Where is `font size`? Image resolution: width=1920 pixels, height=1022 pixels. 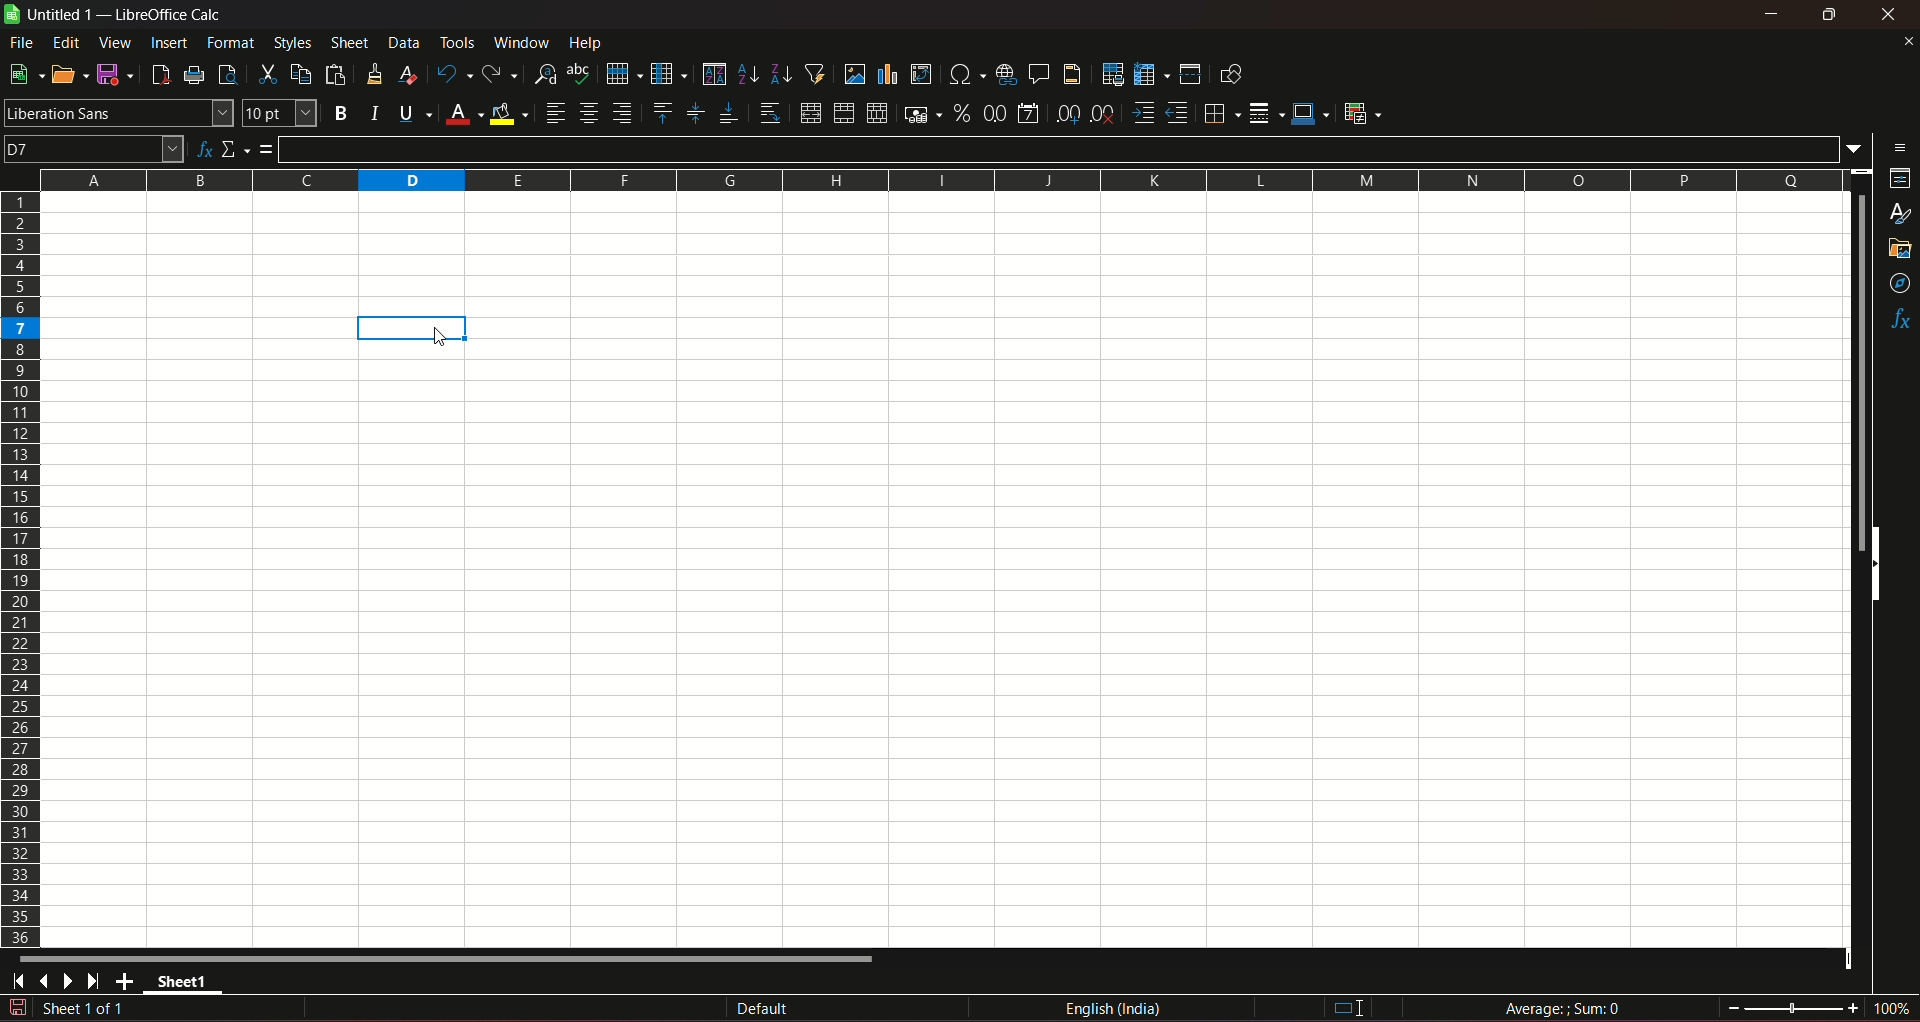
font size is located at coordinates (277, 114).